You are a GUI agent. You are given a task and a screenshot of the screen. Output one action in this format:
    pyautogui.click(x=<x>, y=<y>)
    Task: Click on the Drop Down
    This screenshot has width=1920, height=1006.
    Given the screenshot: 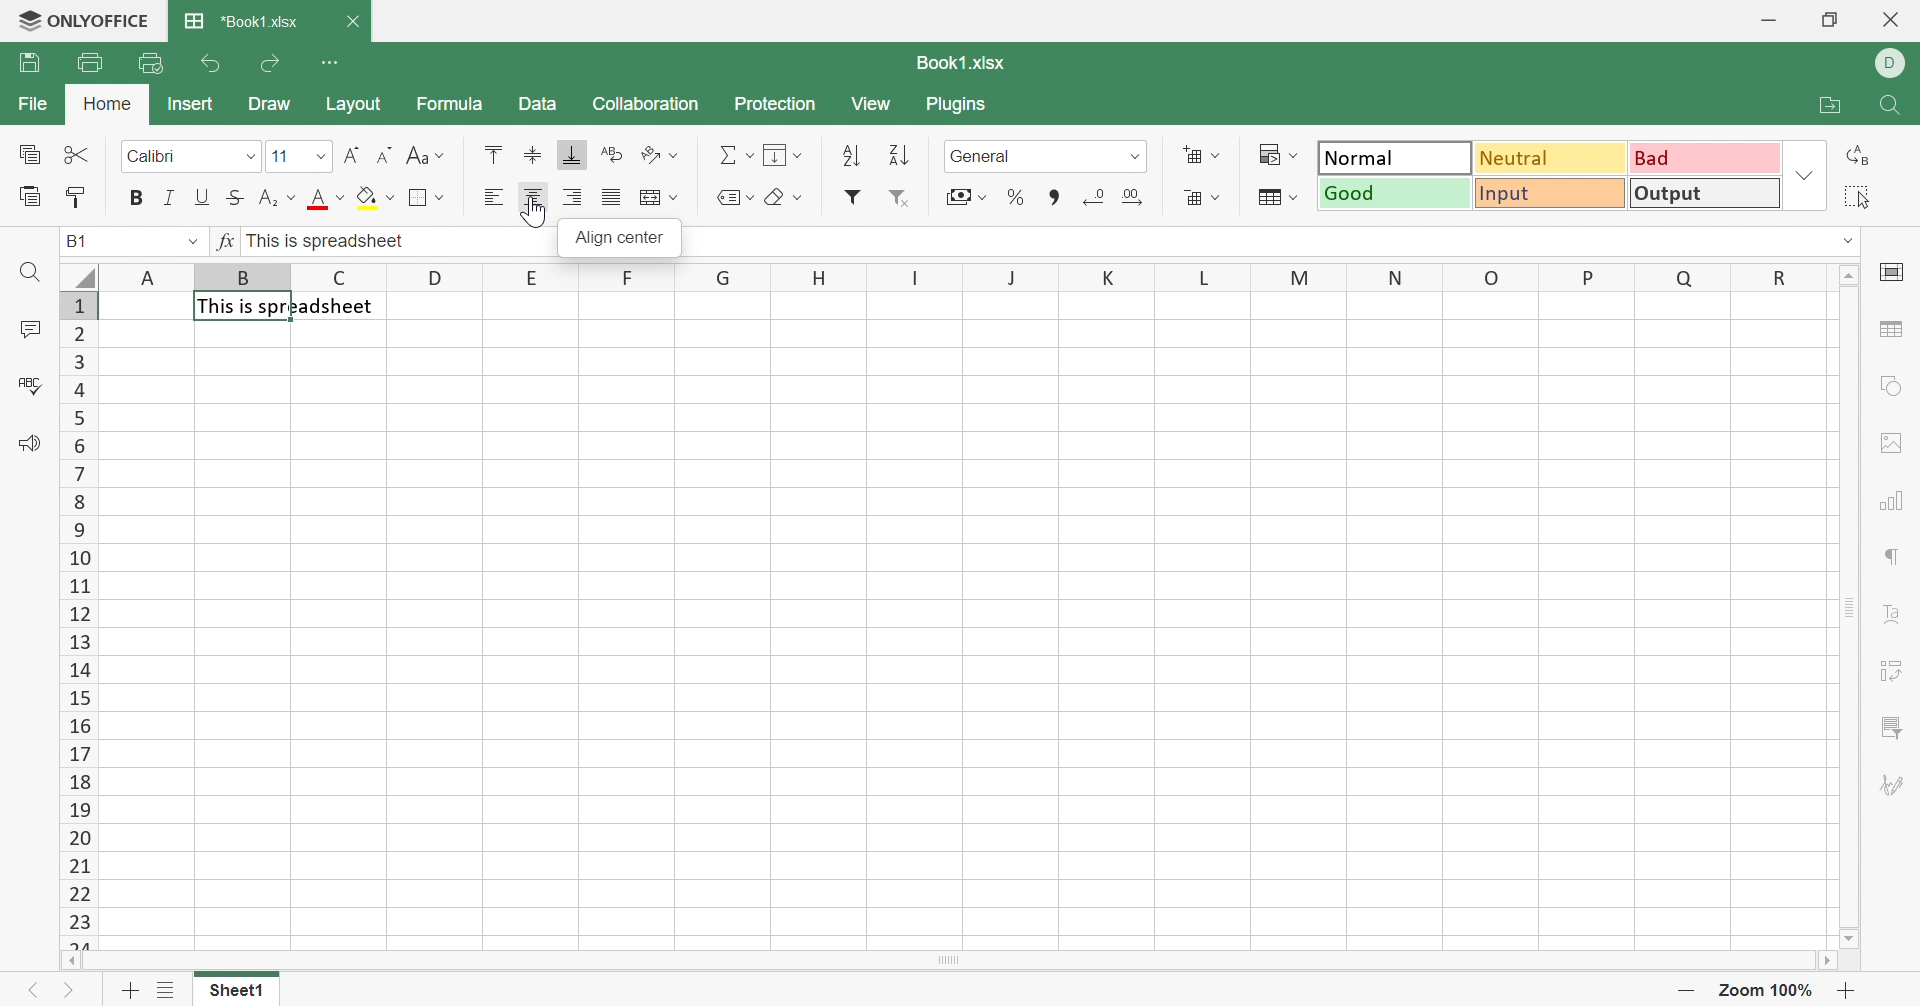 What is the action you would take?
    pyautogui.click(x=1135, y=155)
    